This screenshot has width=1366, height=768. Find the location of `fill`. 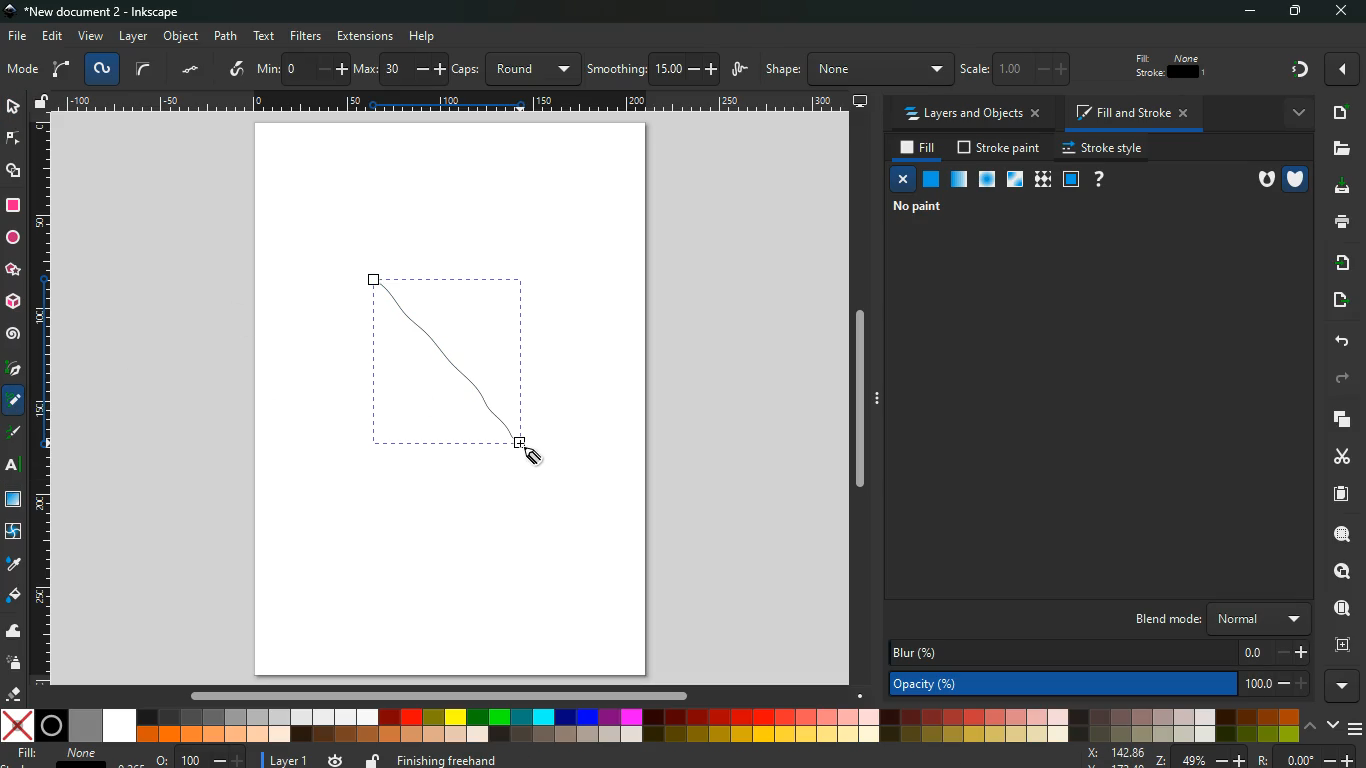

fill is located at coordinates (14, 596).